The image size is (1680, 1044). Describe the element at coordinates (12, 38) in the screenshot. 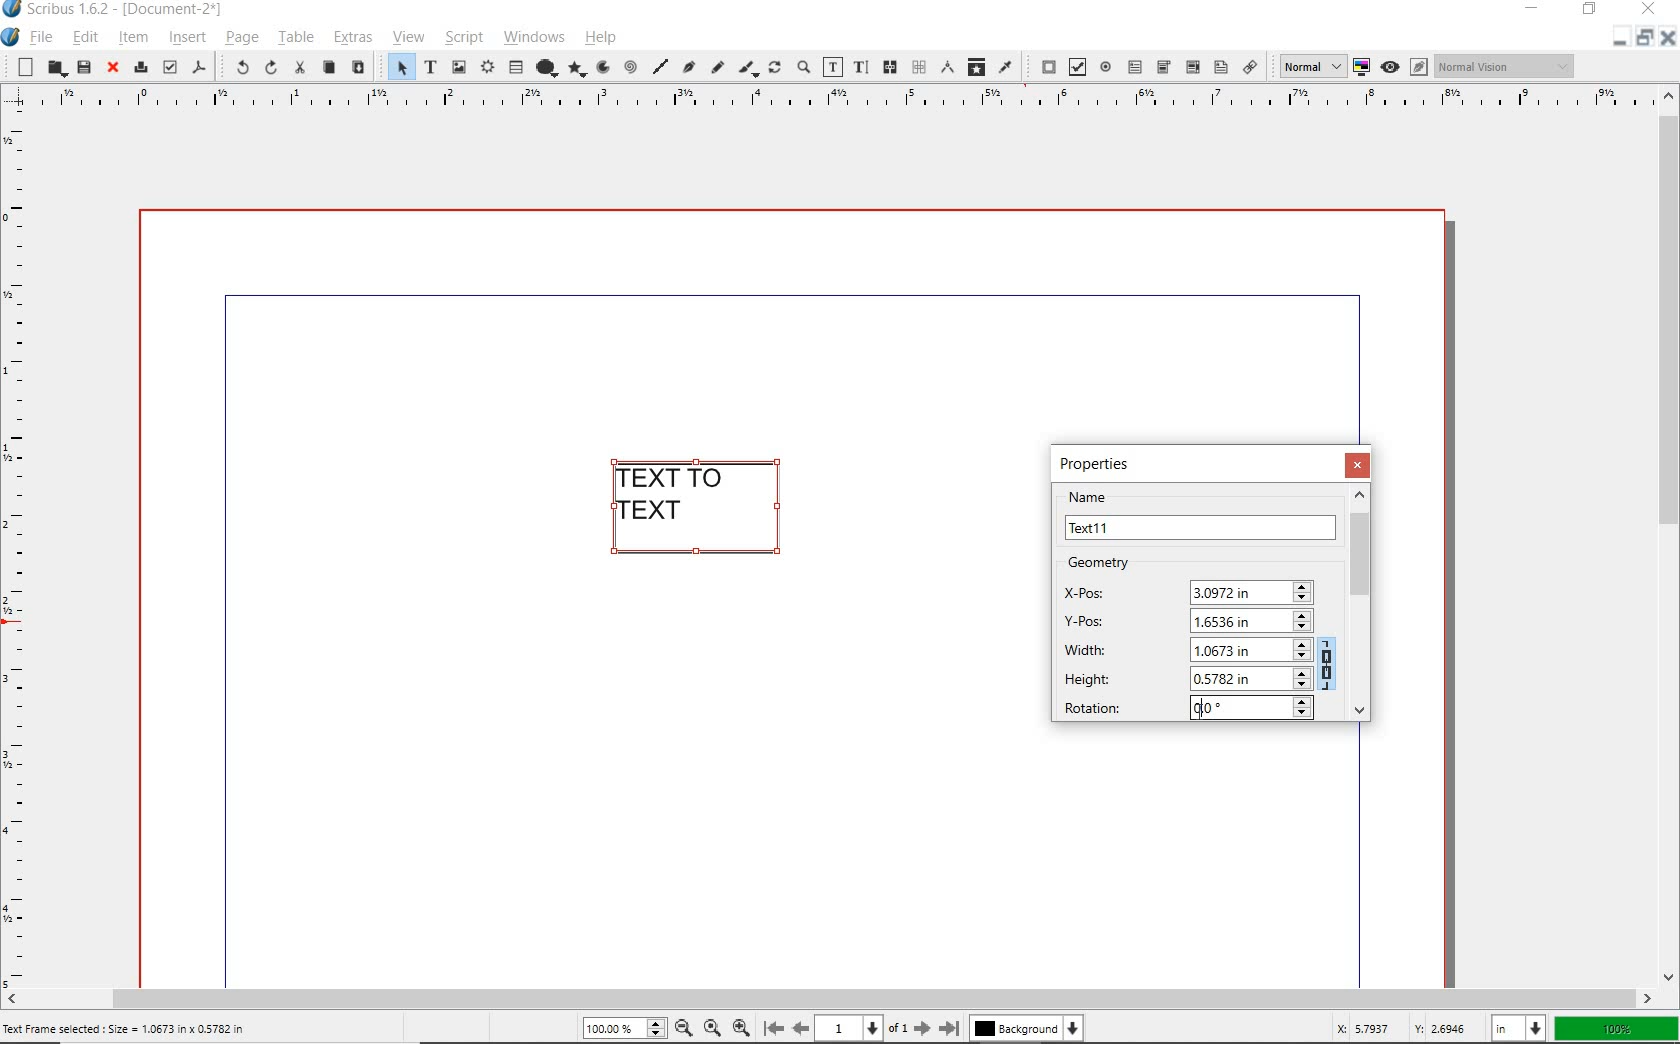

I see `system icon` at that location.